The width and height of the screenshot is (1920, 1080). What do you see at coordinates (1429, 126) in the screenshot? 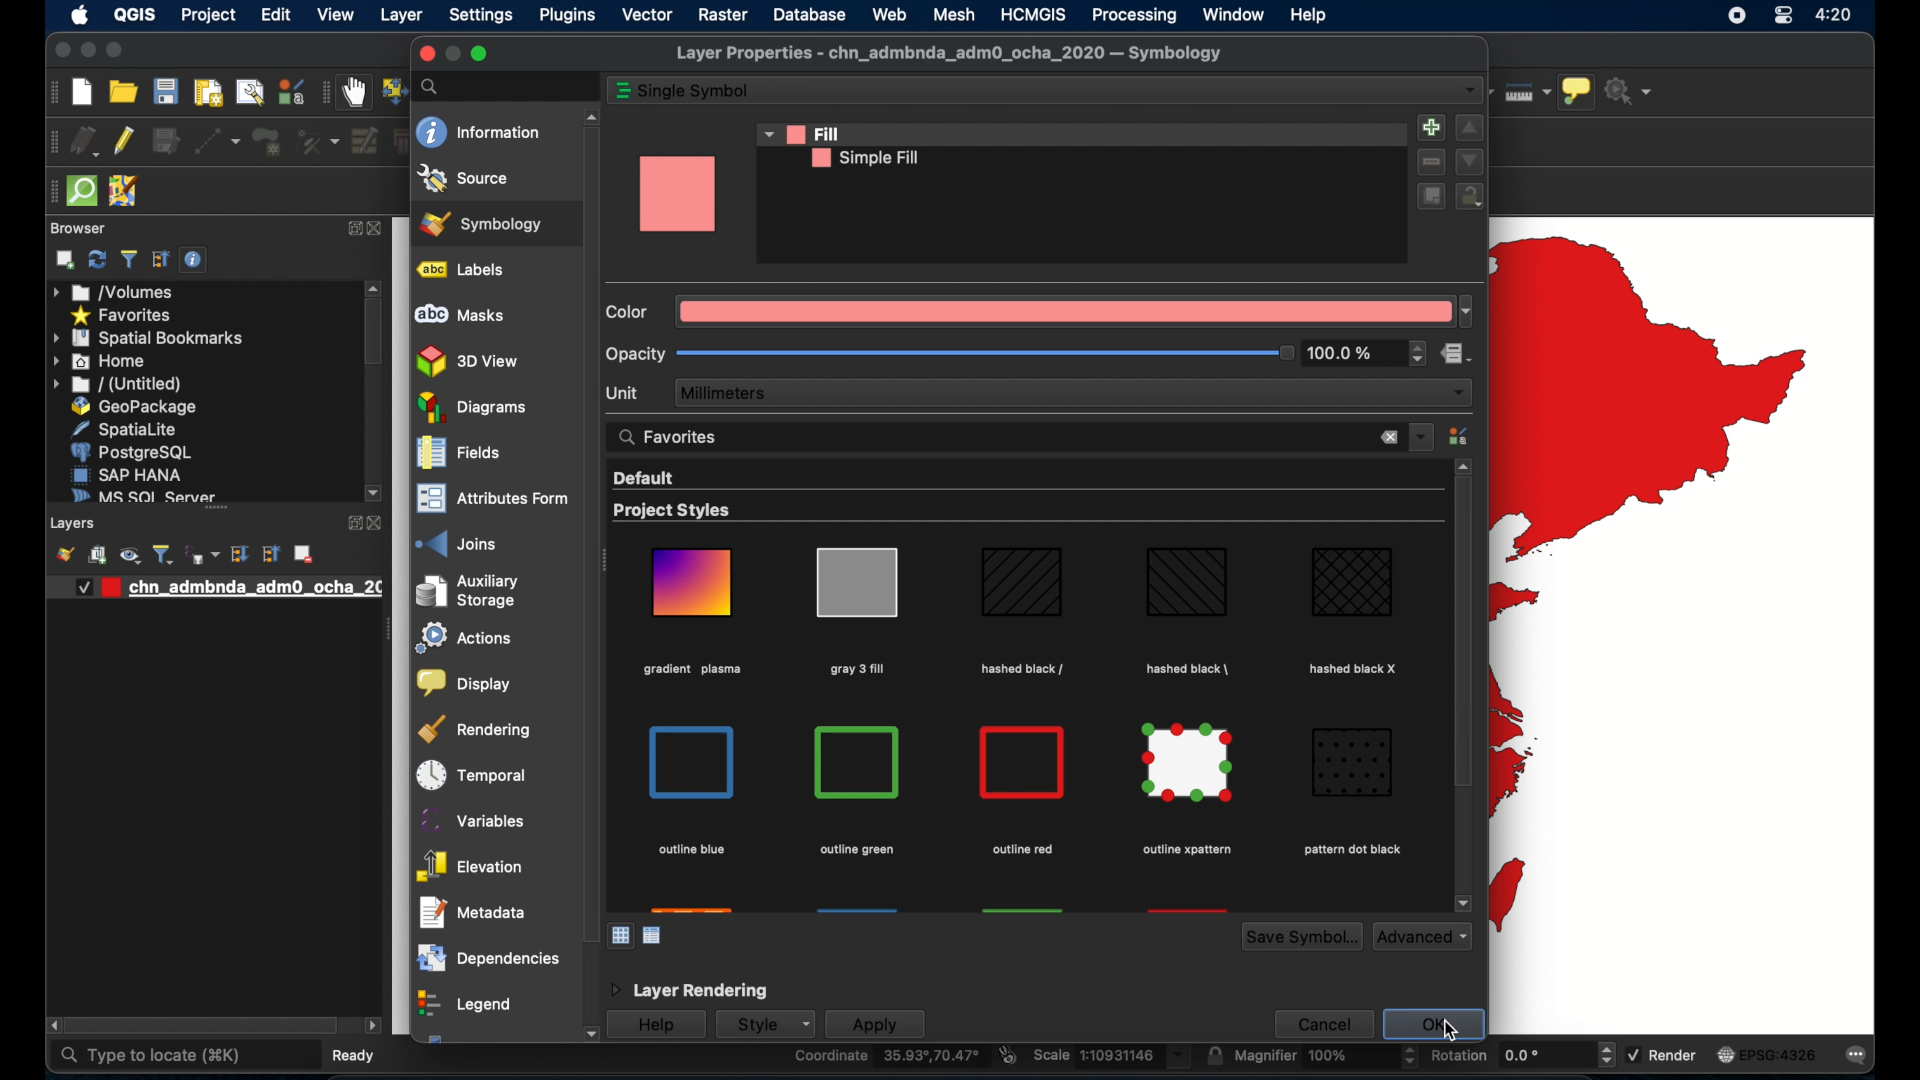
I see `add symbol layer color` at bounding box center [1429, 126].